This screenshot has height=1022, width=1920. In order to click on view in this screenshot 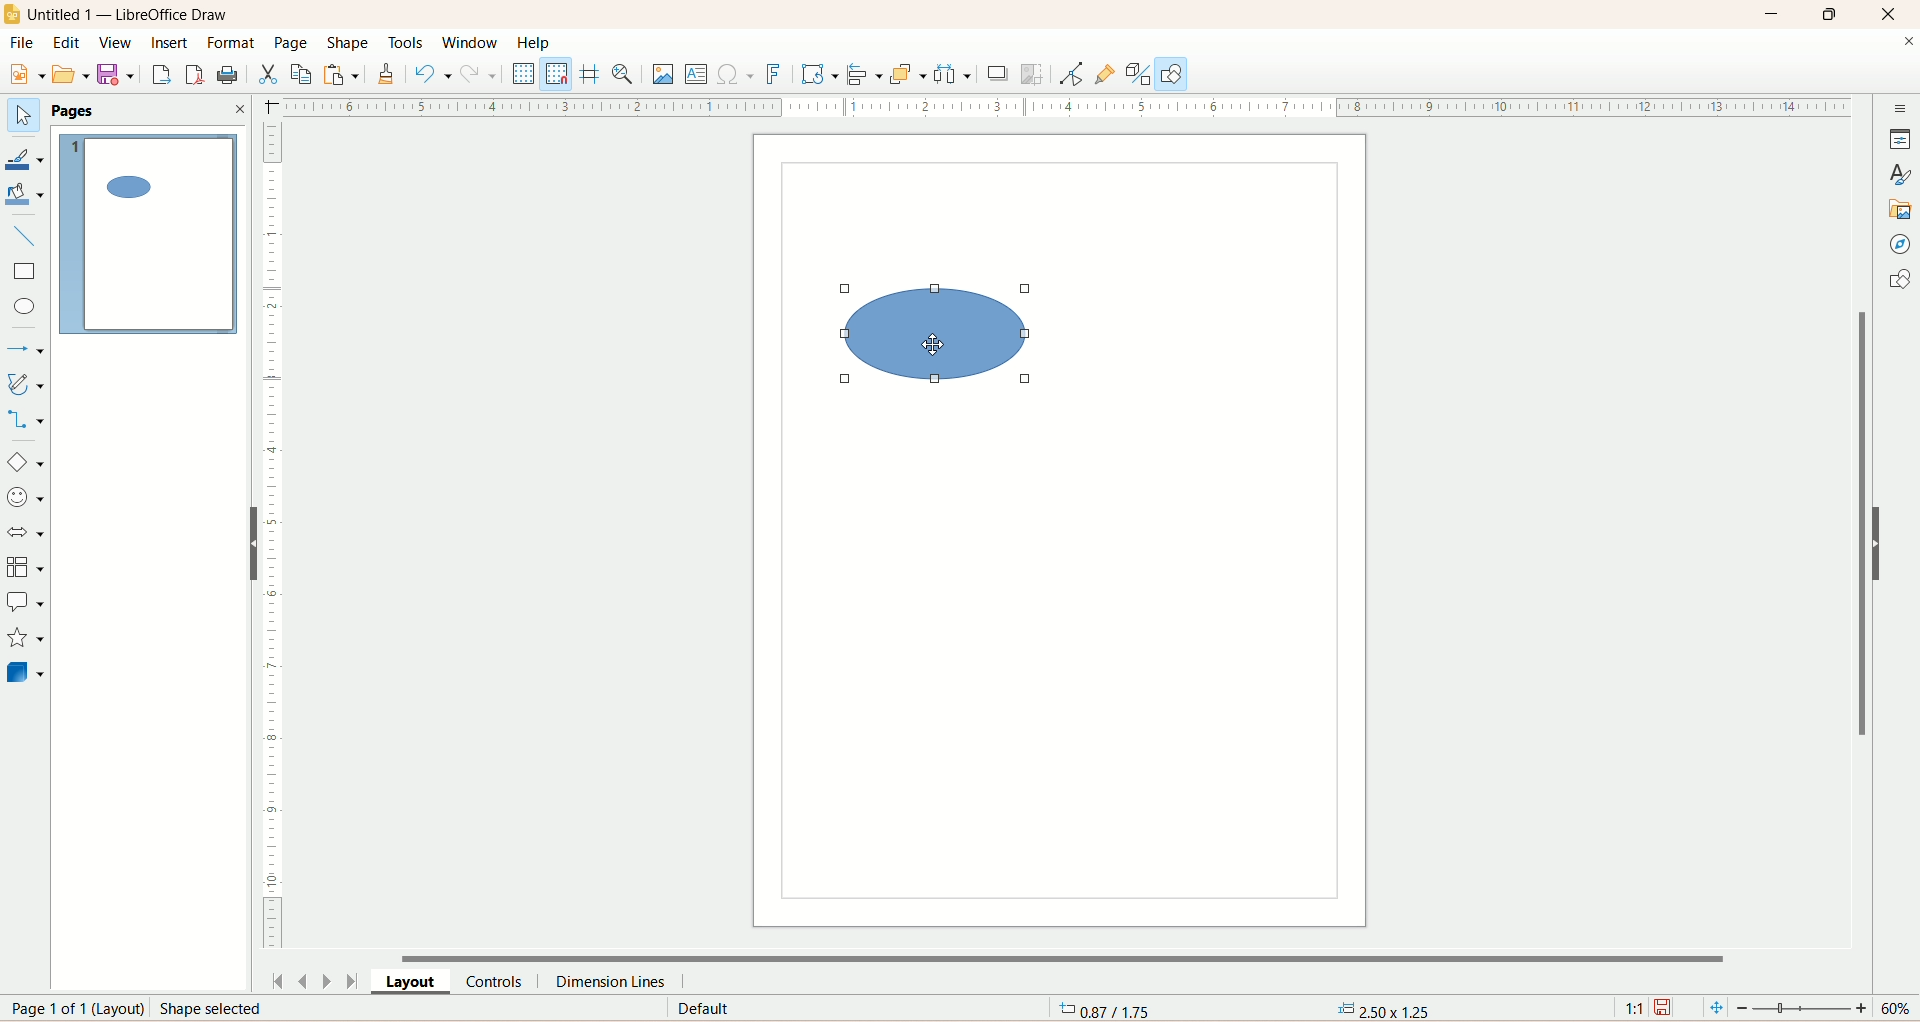, I will do `click(112, 41)`.